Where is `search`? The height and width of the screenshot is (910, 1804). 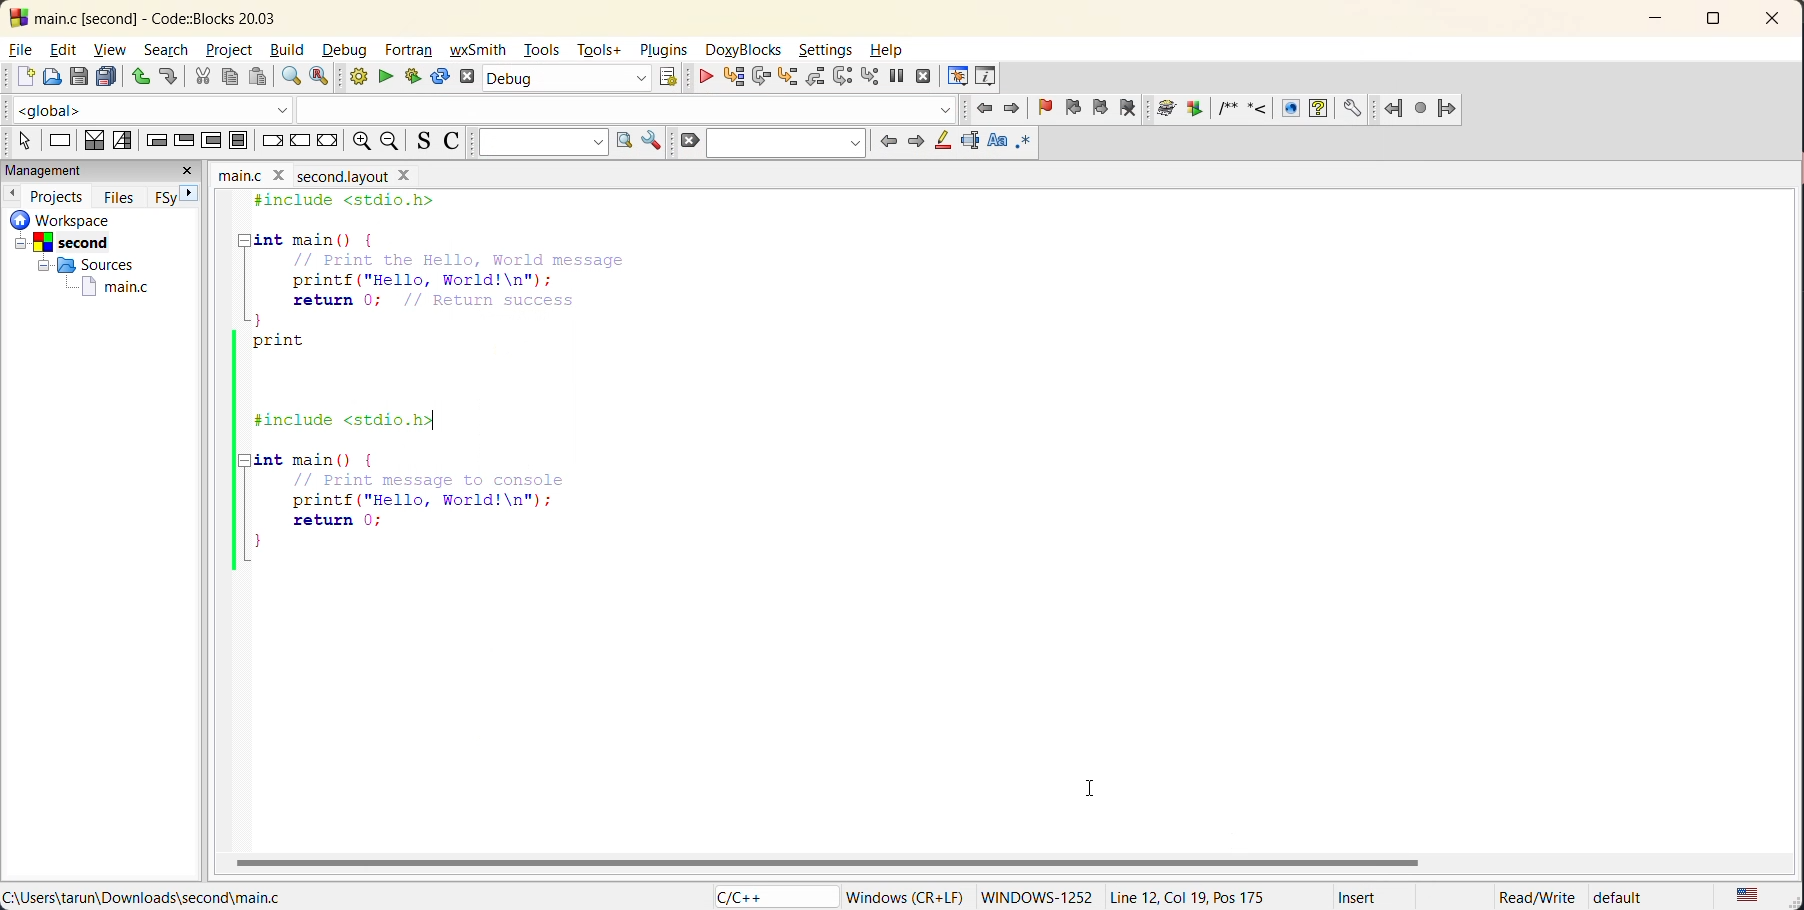
search is located at coordinates (169, 49).